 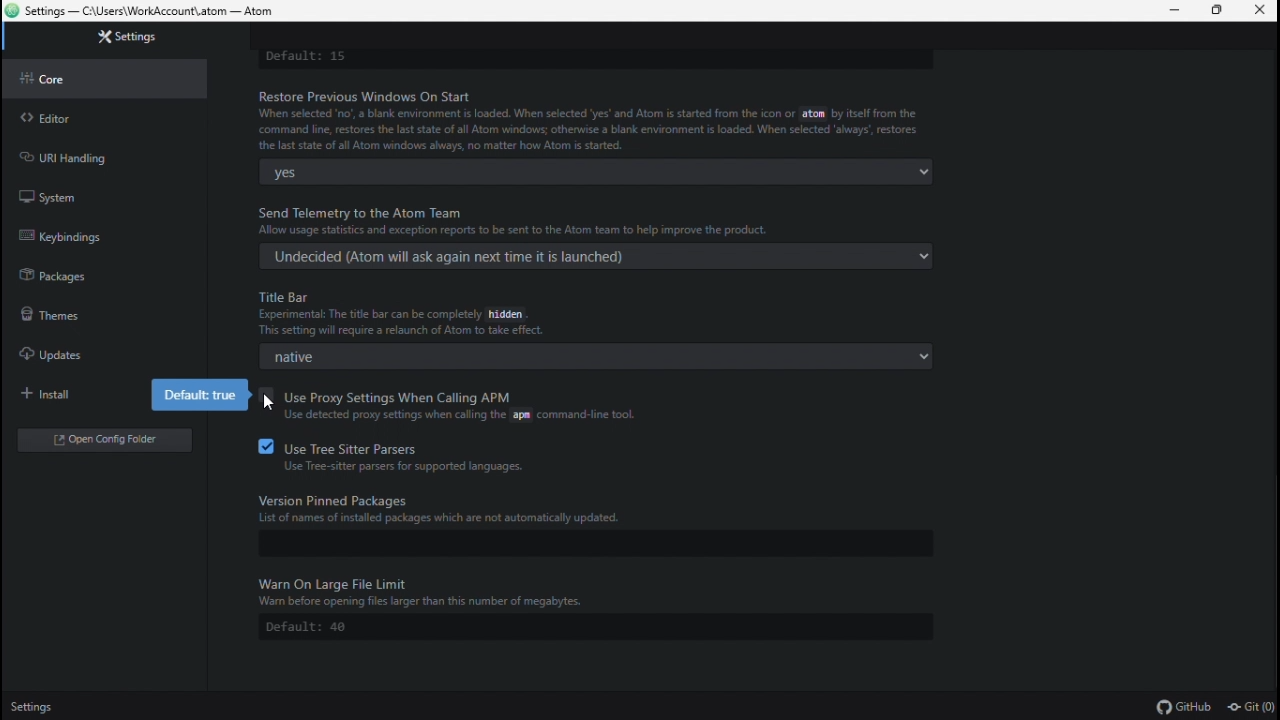 What do you see at coordinates (141, 12) in the screenshot?
I see `File name and file path` at bounding box center [141, 12].